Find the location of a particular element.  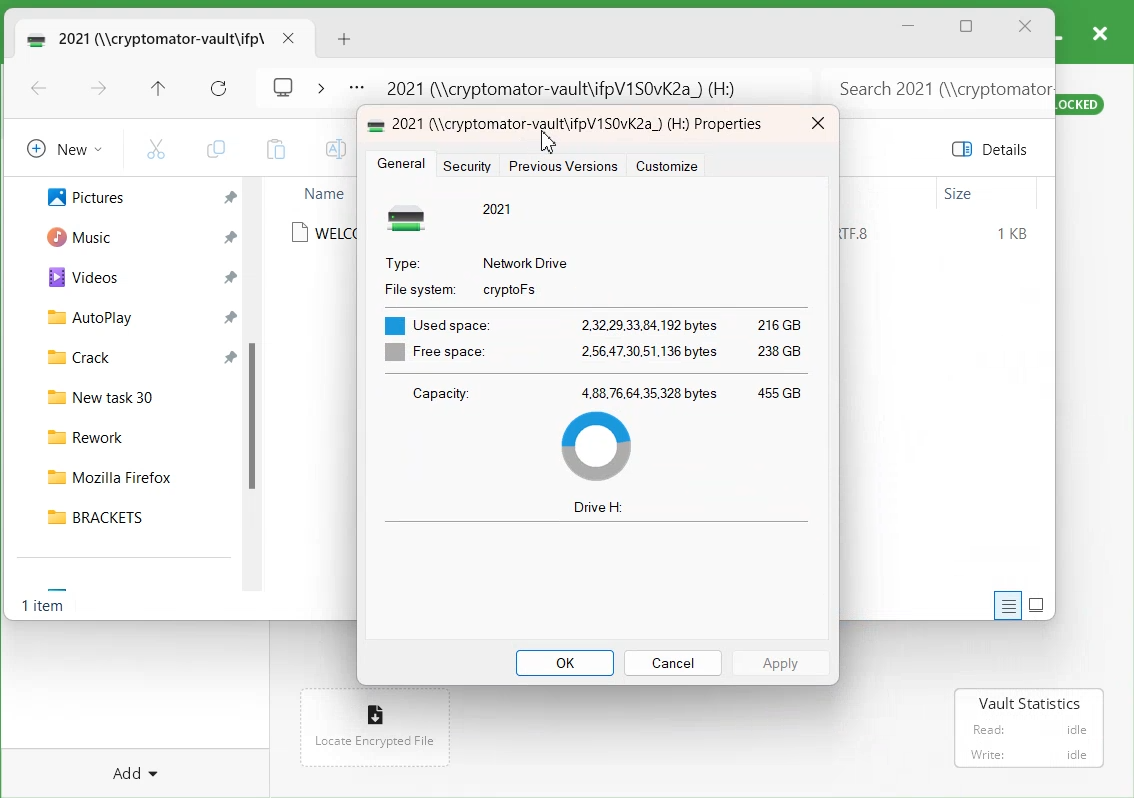

New is located at coordinates (61, 148).